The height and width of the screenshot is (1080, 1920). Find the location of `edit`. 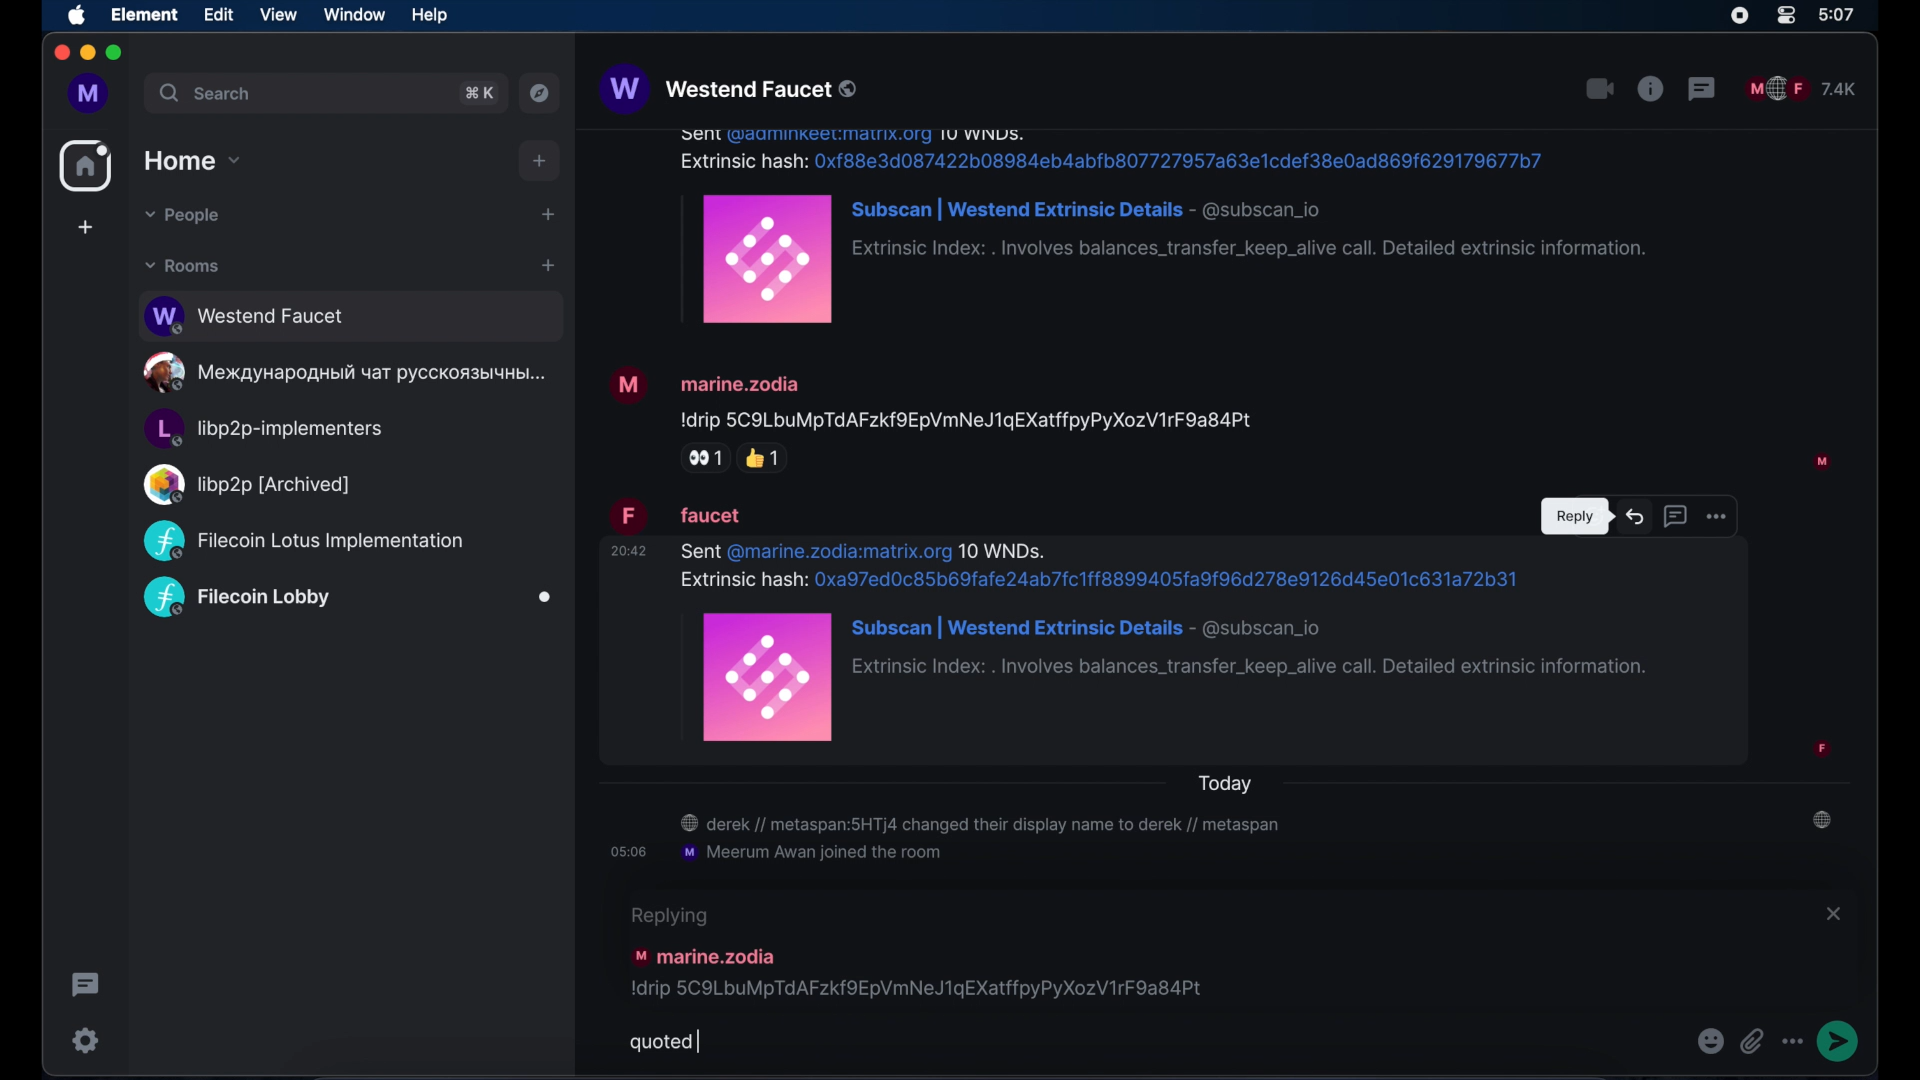

edit is located at coordinates (217, 14).